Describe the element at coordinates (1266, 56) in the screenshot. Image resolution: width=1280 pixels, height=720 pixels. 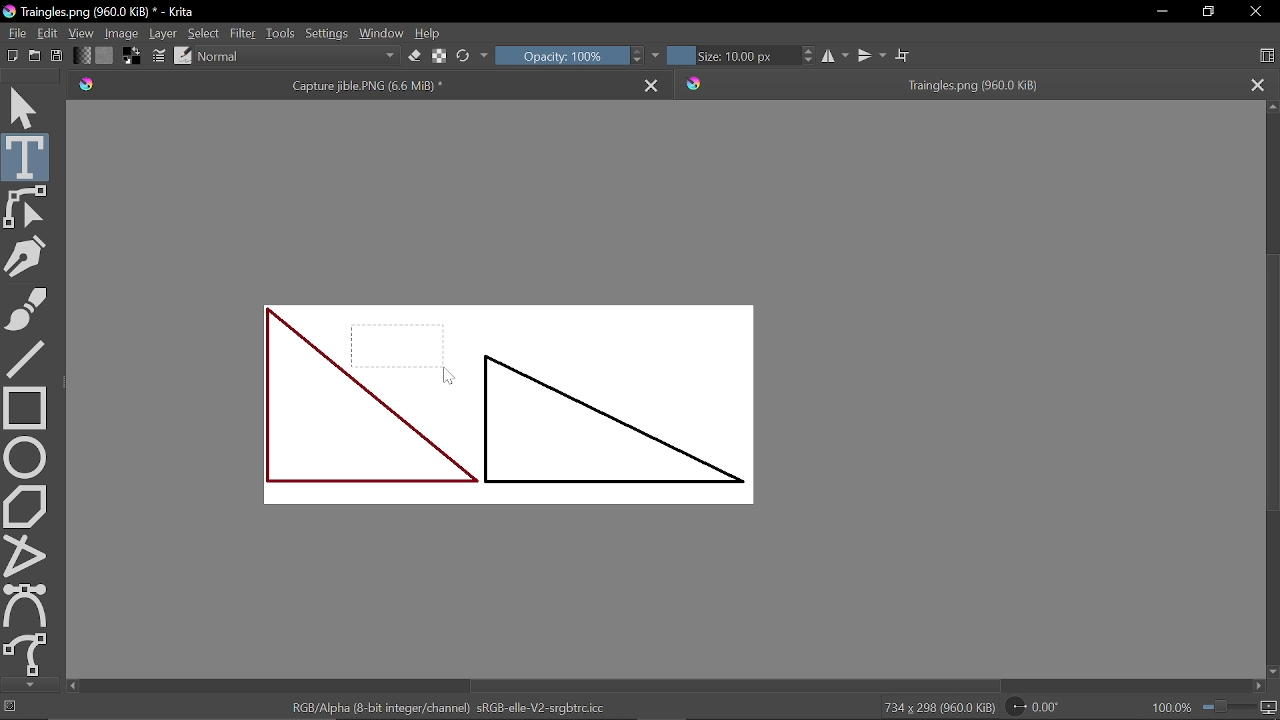
I see `Choose workspace` at that location.